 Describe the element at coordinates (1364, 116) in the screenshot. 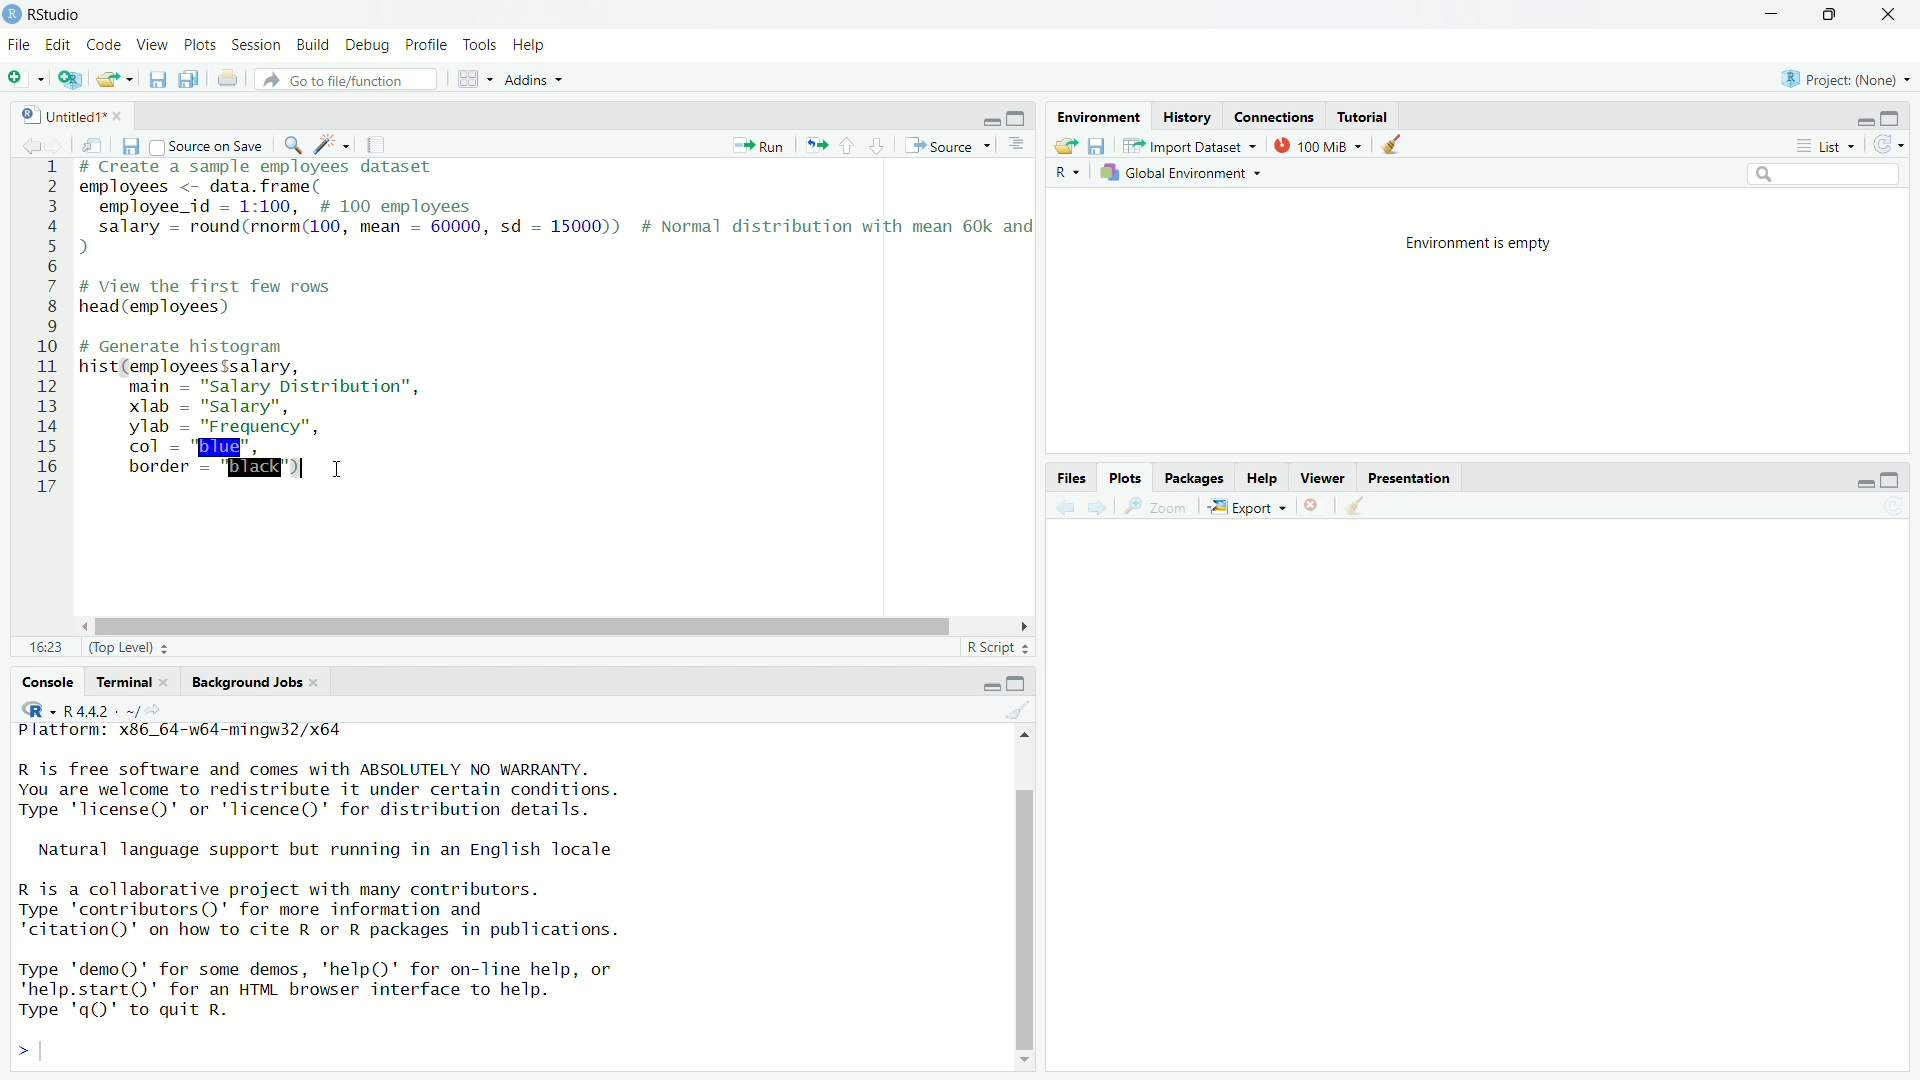

I see `Tutorial` at that location.